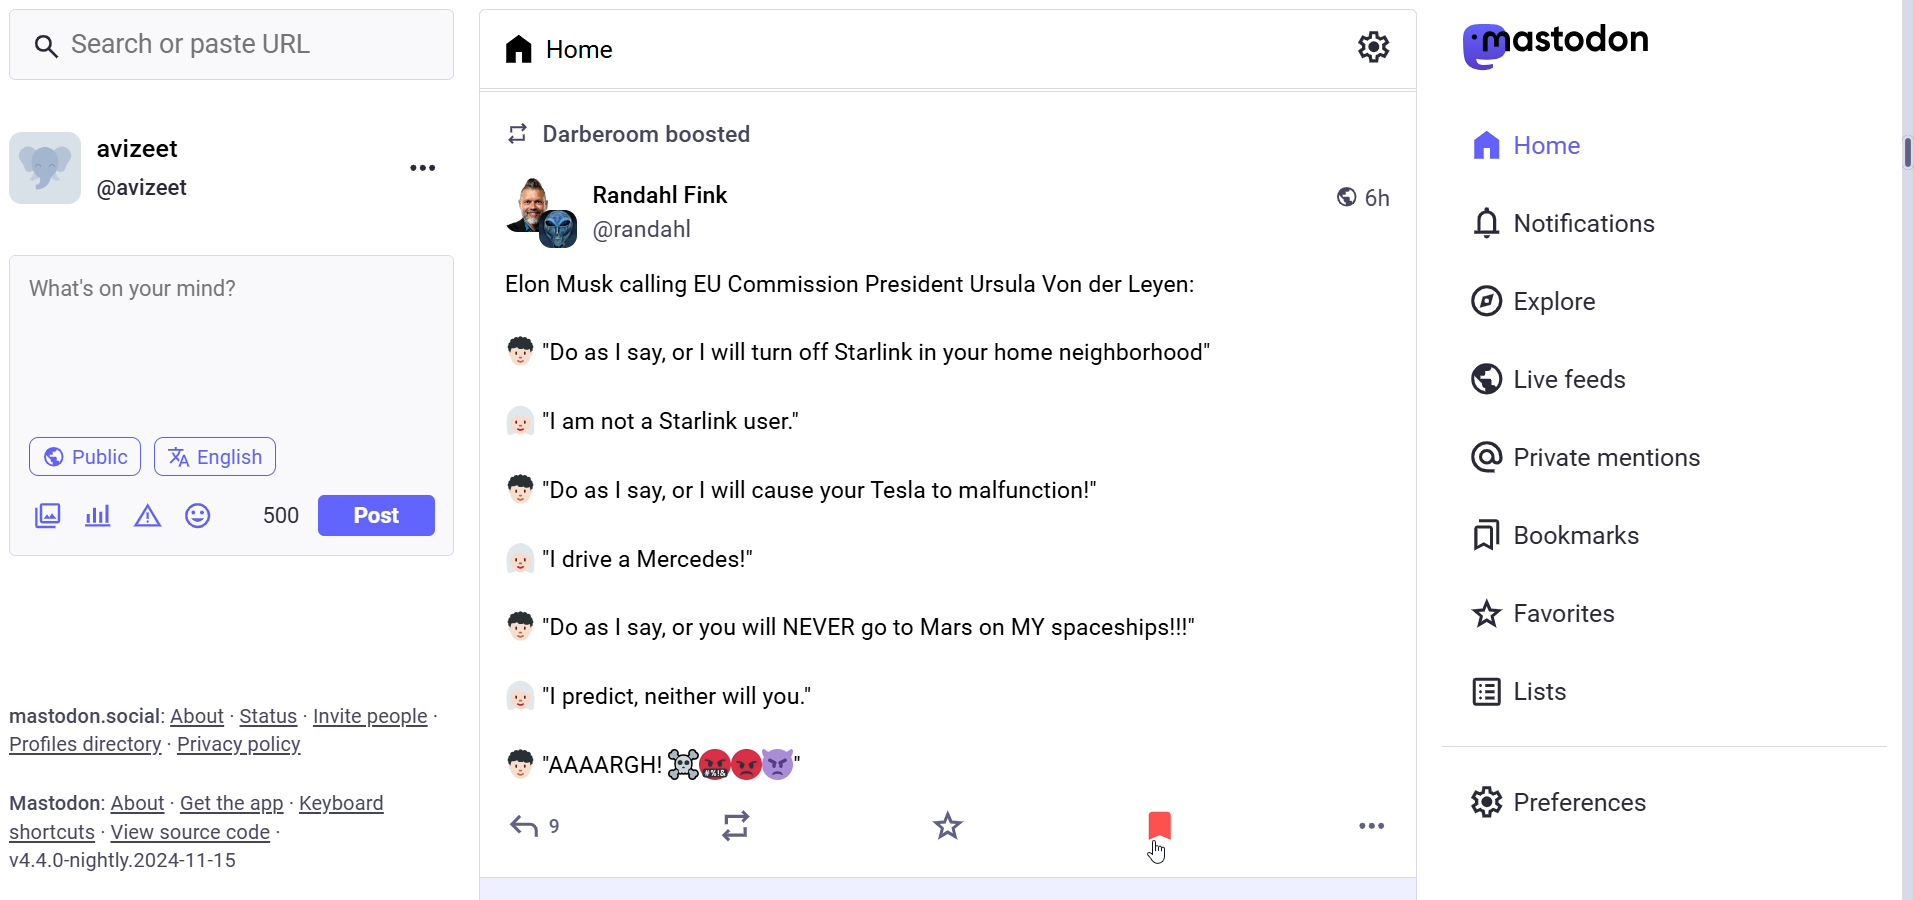 This screenshot has width=1914, height=900. What do you see at coordinates (234, 43) in the screenshot?
I see `Search Bar` at bounding box center [234, 43].